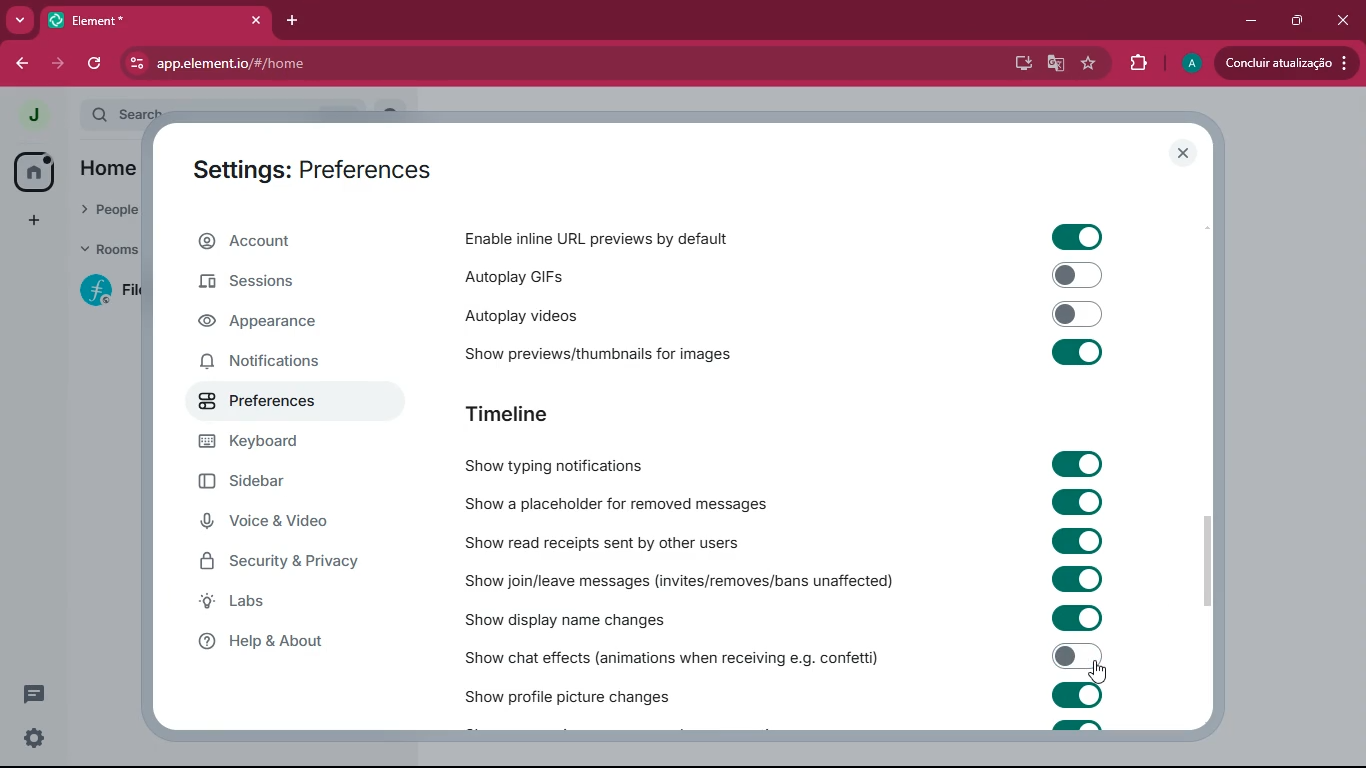 Image resolution: width=1366 pixels, height=768 pixels. I want to click on maximize, so click(1293, 21).